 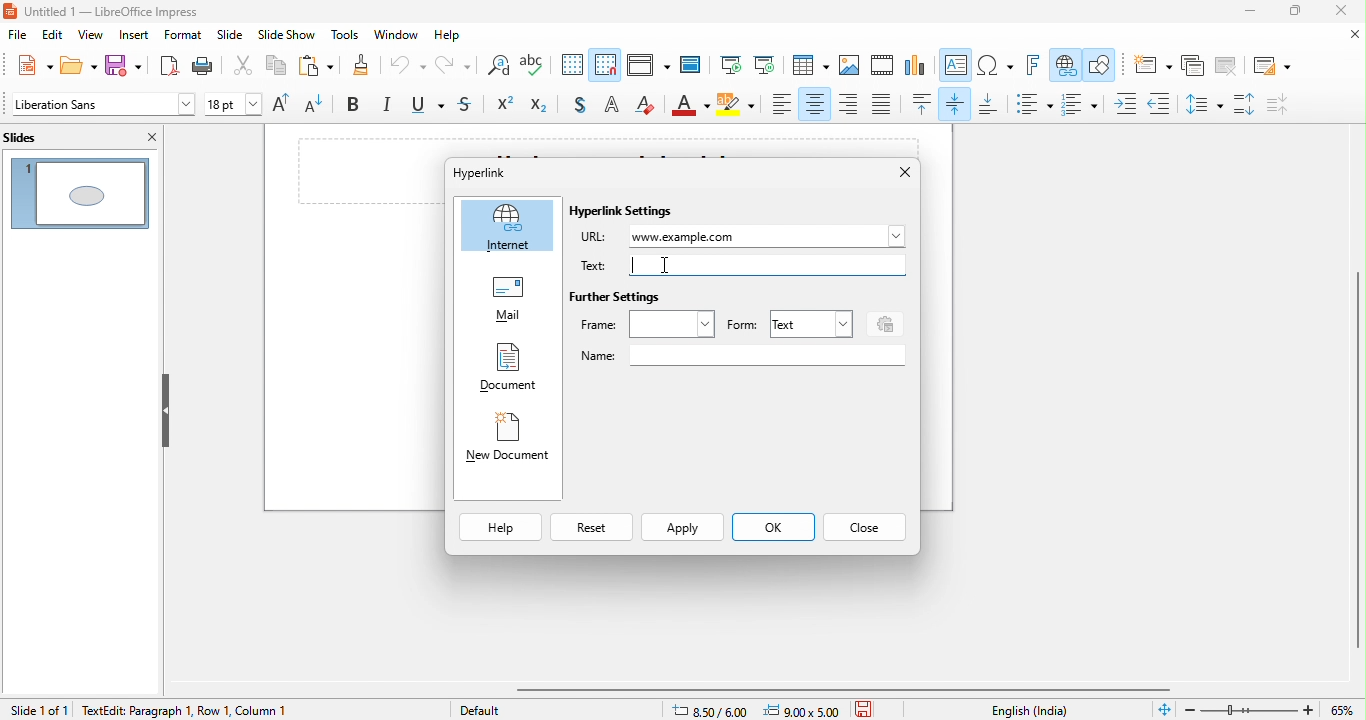 What do you see at coordinates (607, 64) in the screenshot?
I see `snap to grid` at bounding box center [607, 64].